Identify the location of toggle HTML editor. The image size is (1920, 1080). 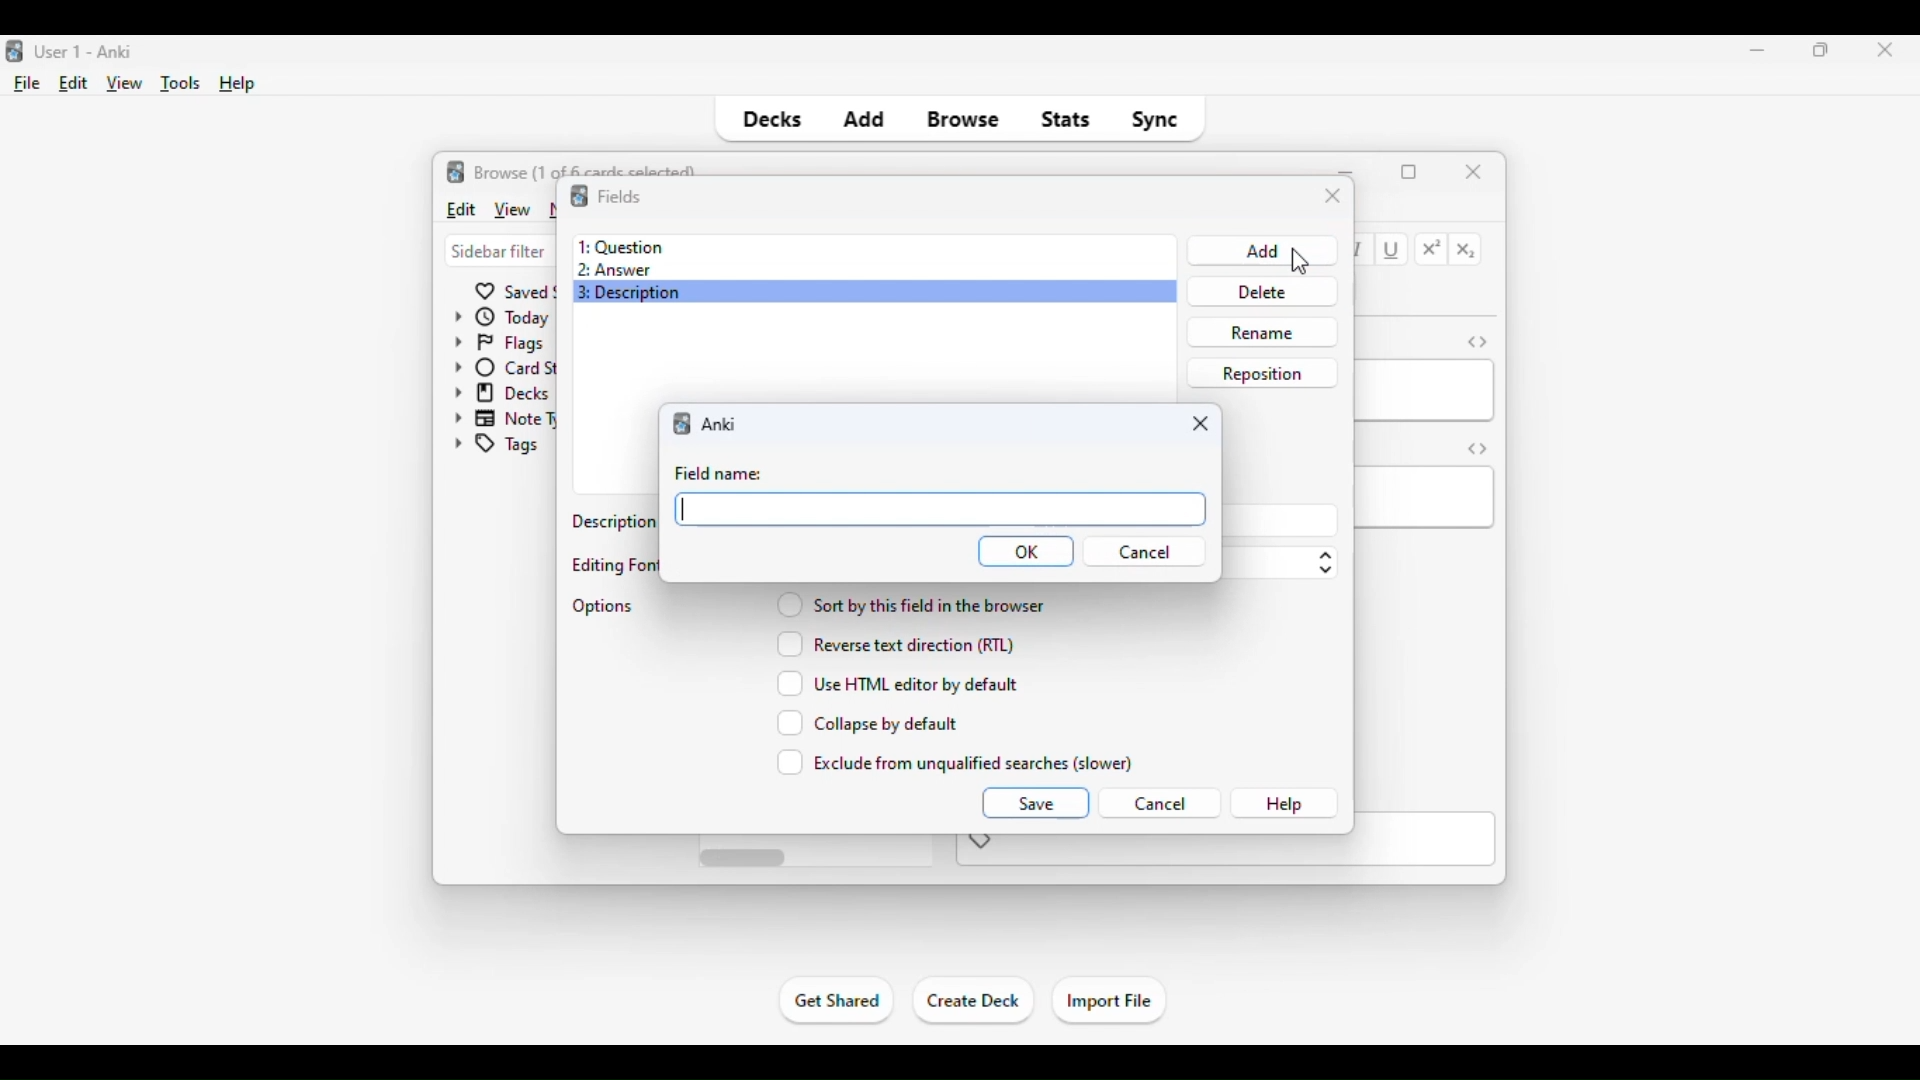
(1478, 448).